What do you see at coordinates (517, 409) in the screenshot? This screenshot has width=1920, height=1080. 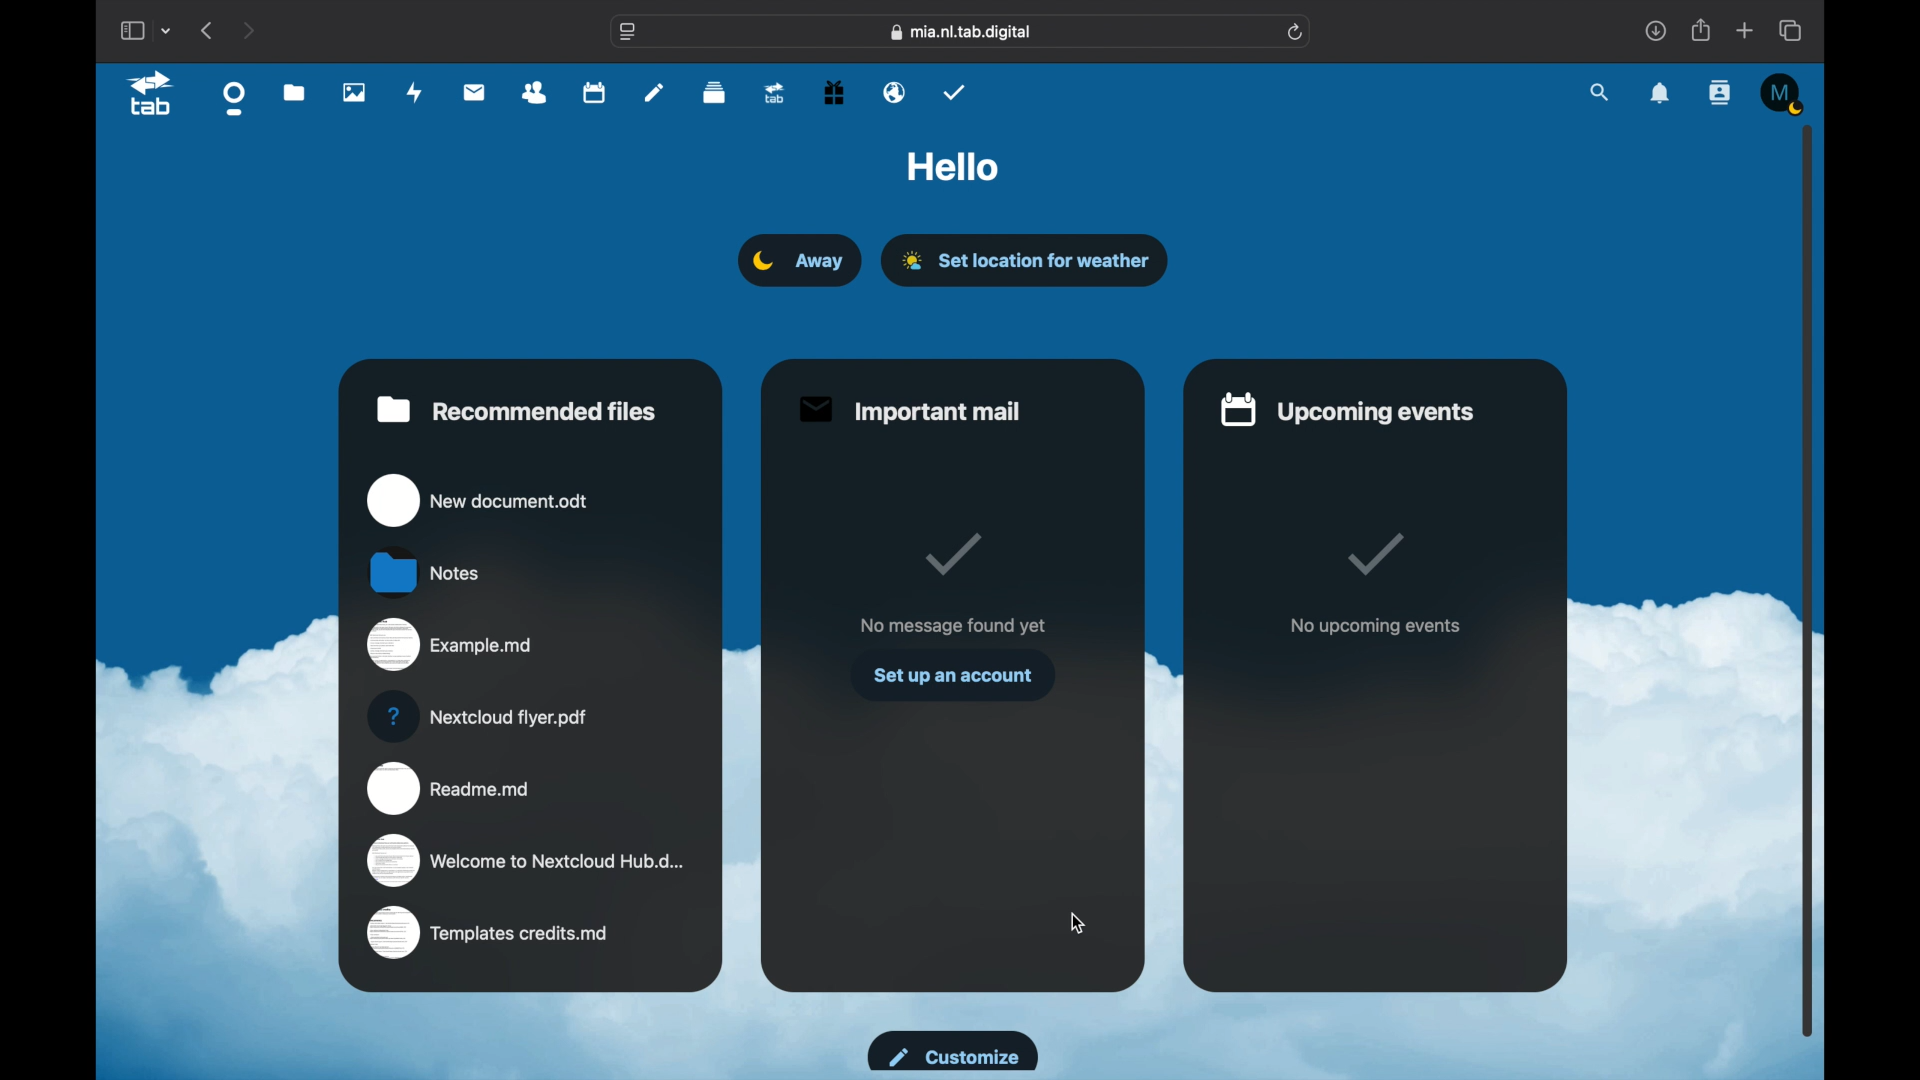 I see `recommended files` at bounding box center [517, 409].